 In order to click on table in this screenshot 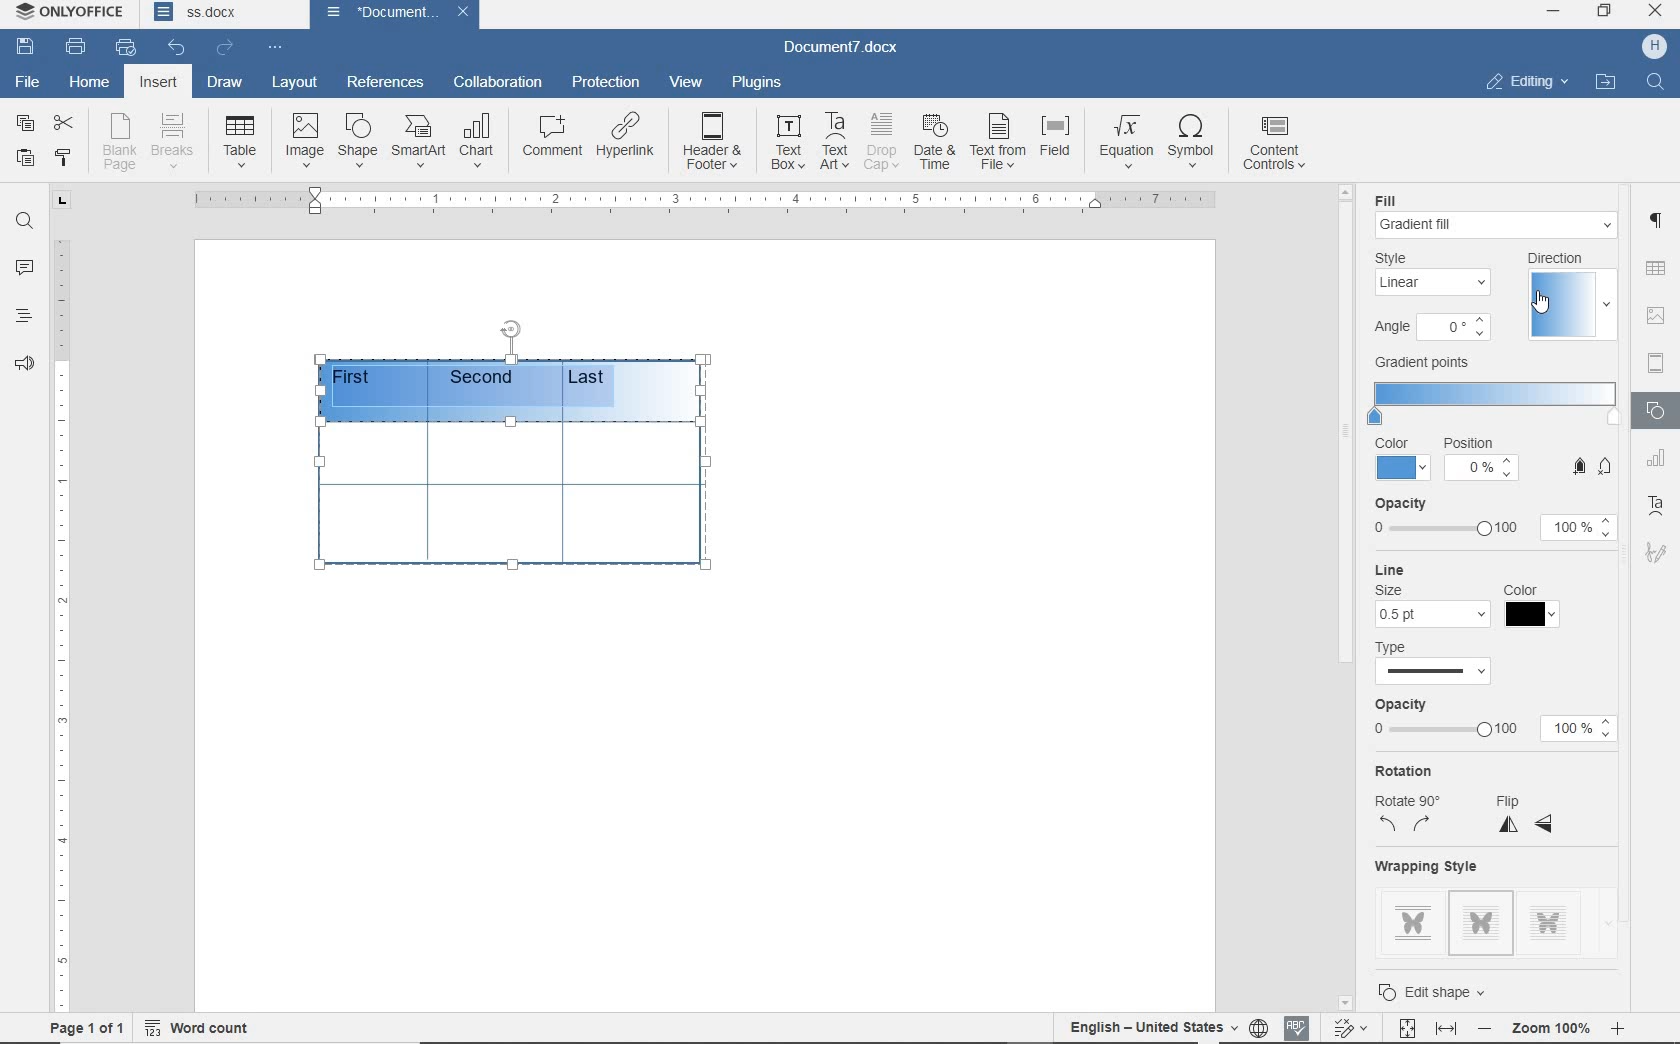, I will do `click(516, 504)`.